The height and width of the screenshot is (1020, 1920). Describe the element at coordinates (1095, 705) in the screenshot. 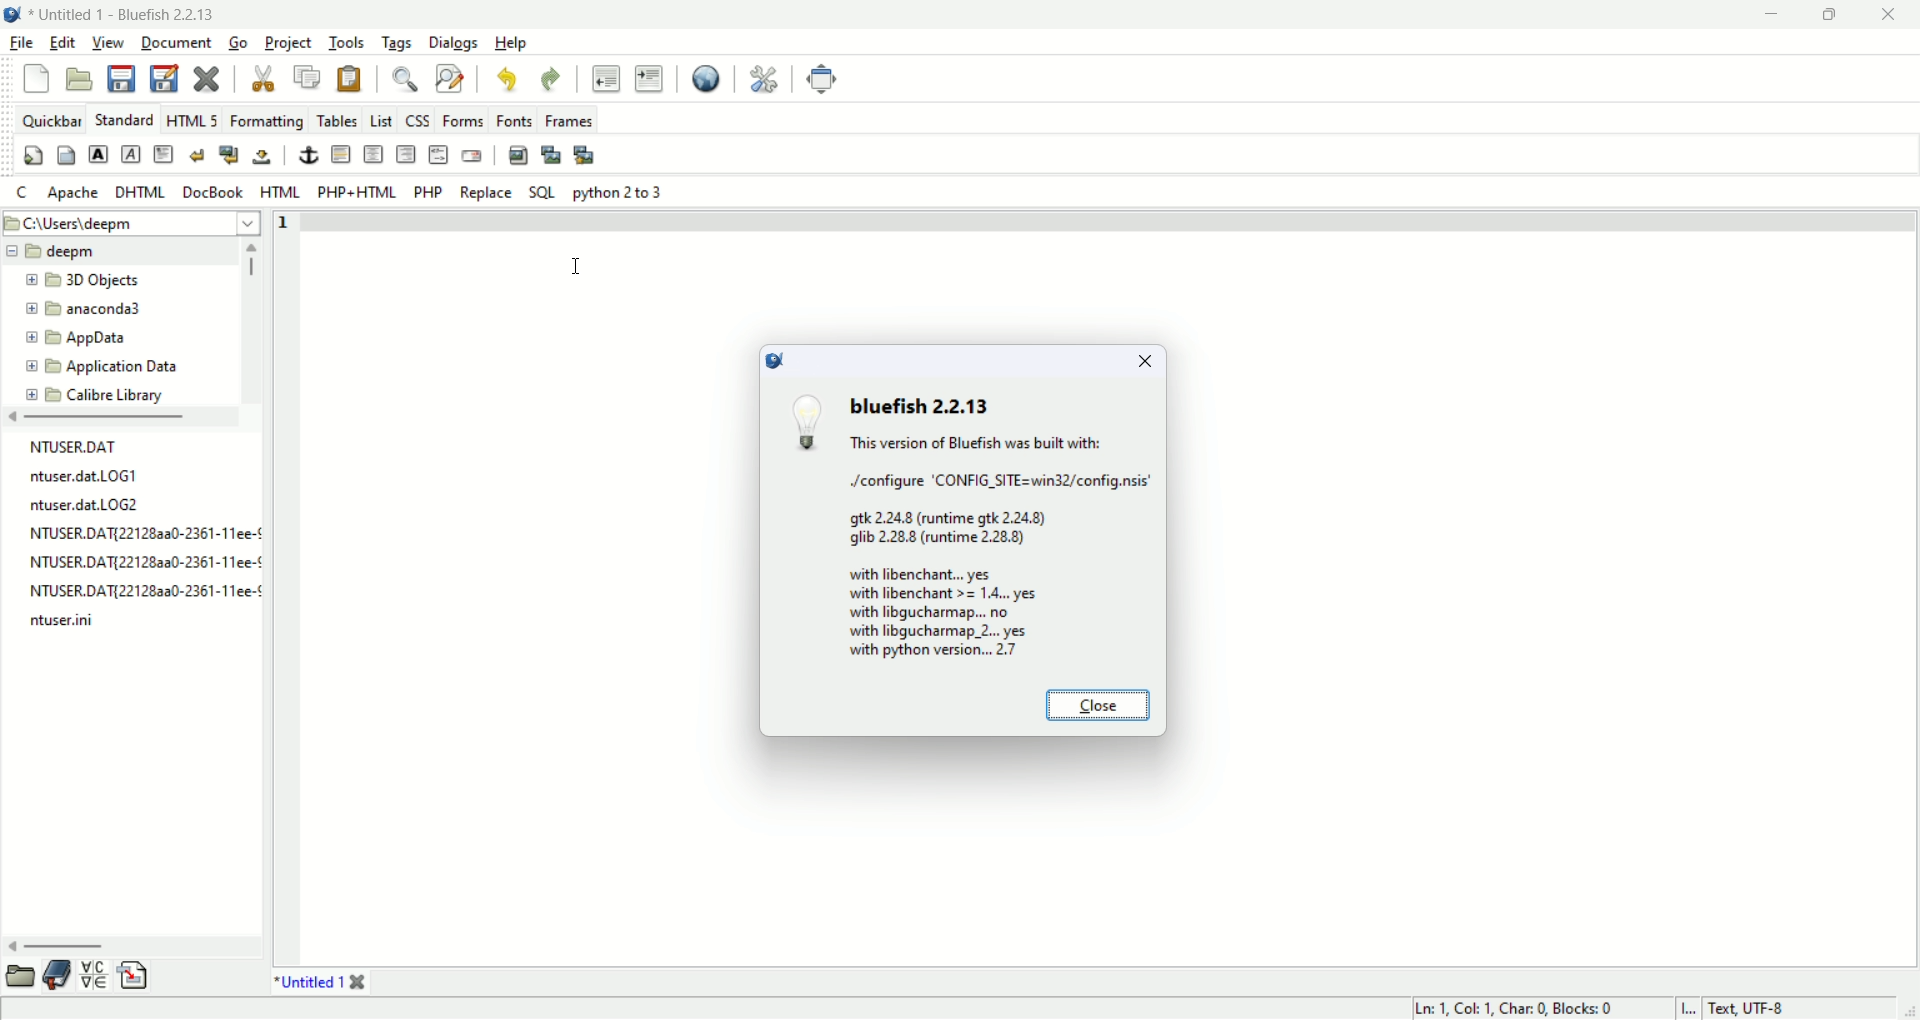

I see `close` at that location.